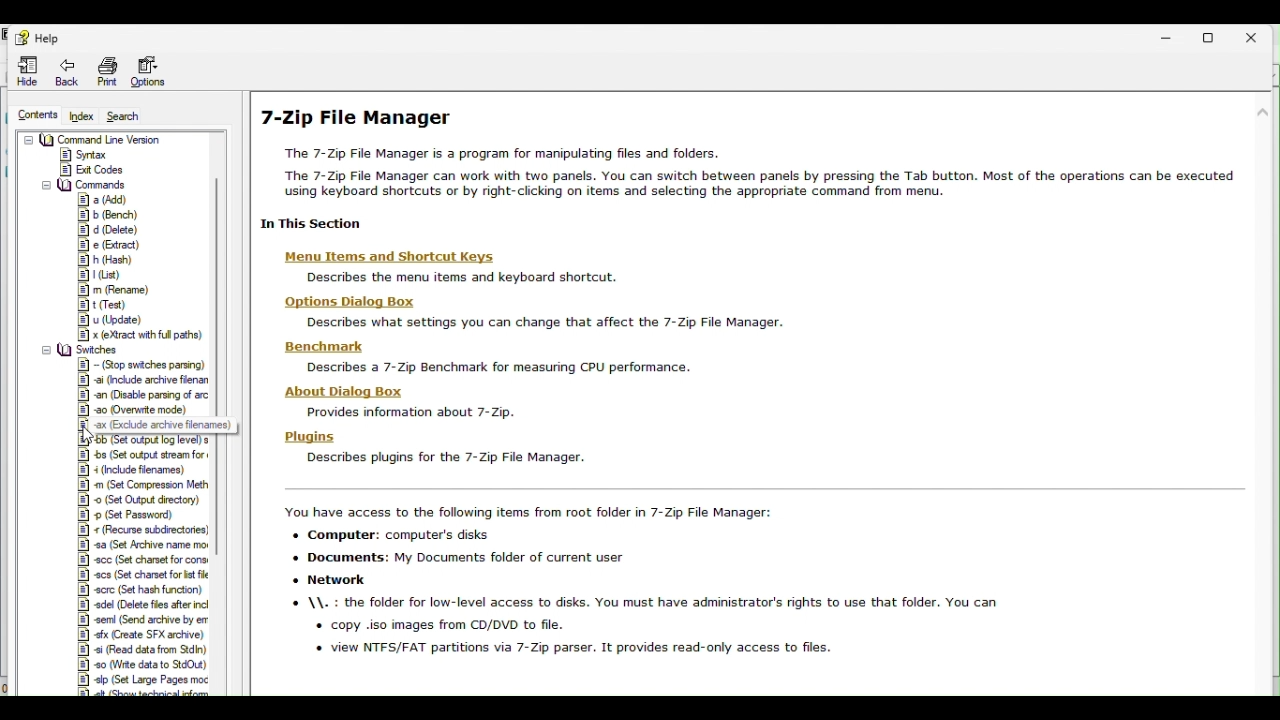  What do you see at coordinates (316, 223) in the screenshot?
I see `In This Section` at bounding box center [316, 223].